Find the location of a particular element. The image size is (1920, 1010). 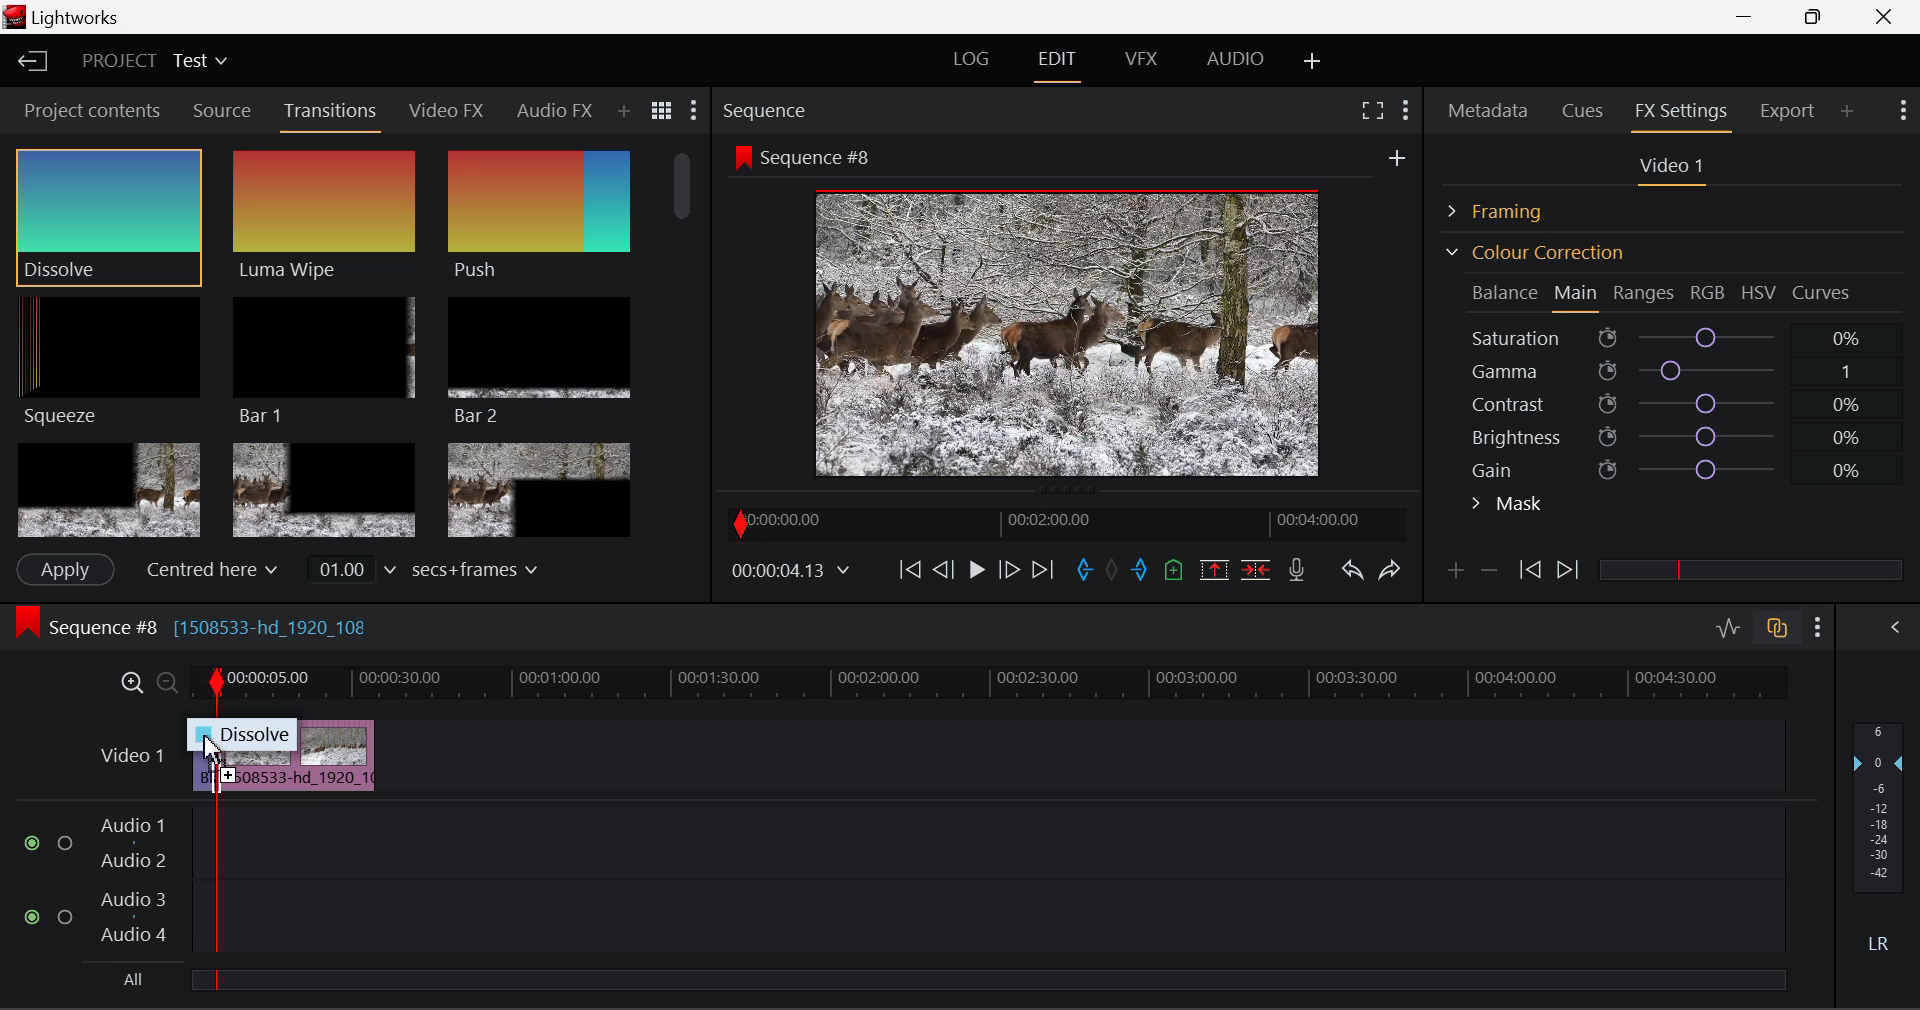

Cursor is located at coordinates (215, 751).